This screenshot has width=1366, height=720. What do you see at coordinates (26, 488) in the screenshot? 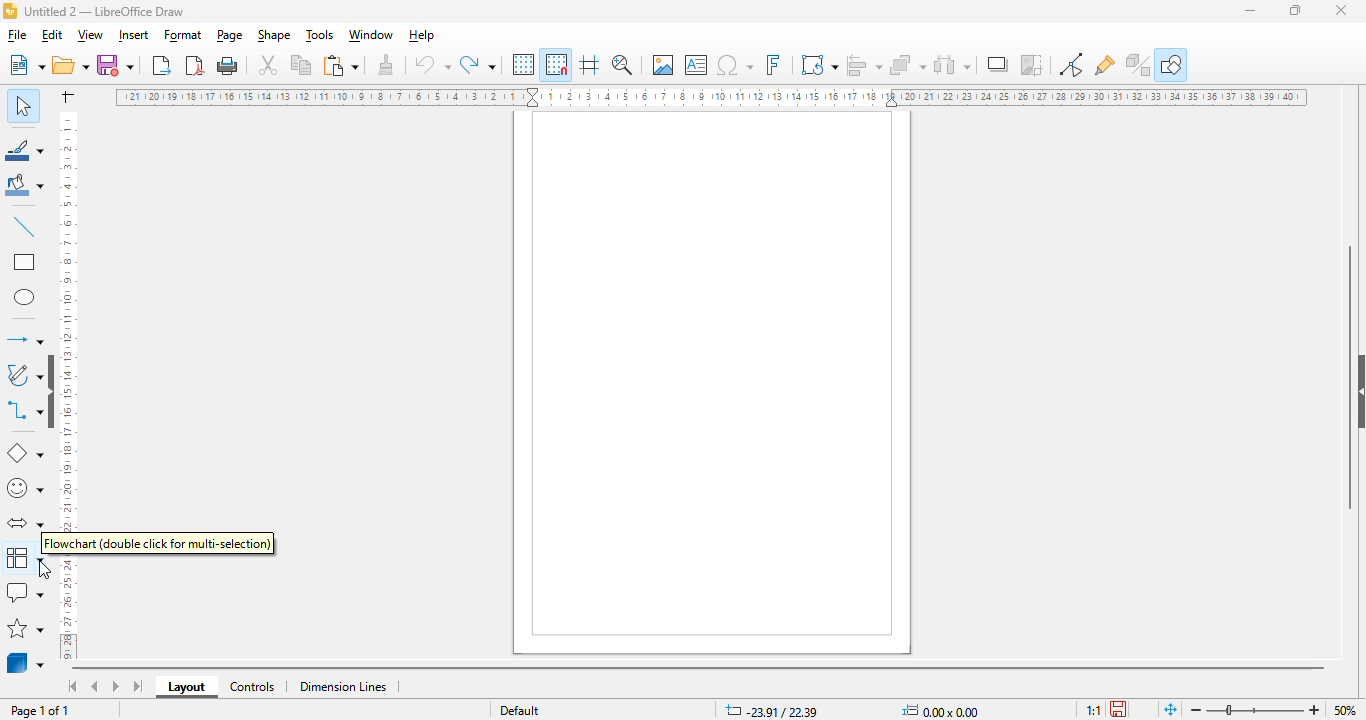
I see `simple shapes` at bounding box center [26, 488].